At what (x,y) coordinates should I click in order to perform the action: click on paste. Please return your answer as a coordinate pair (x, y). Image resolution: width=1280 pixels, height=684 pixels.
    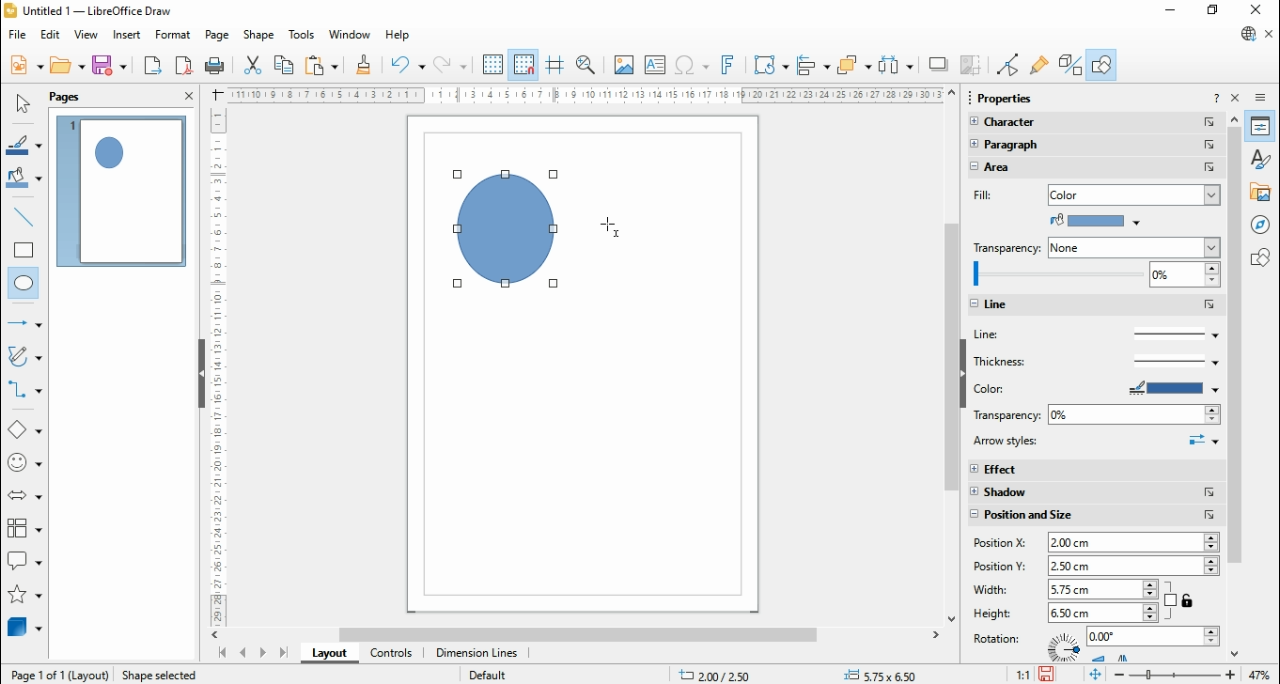
    Looking at the image, I should click on (320, 64).